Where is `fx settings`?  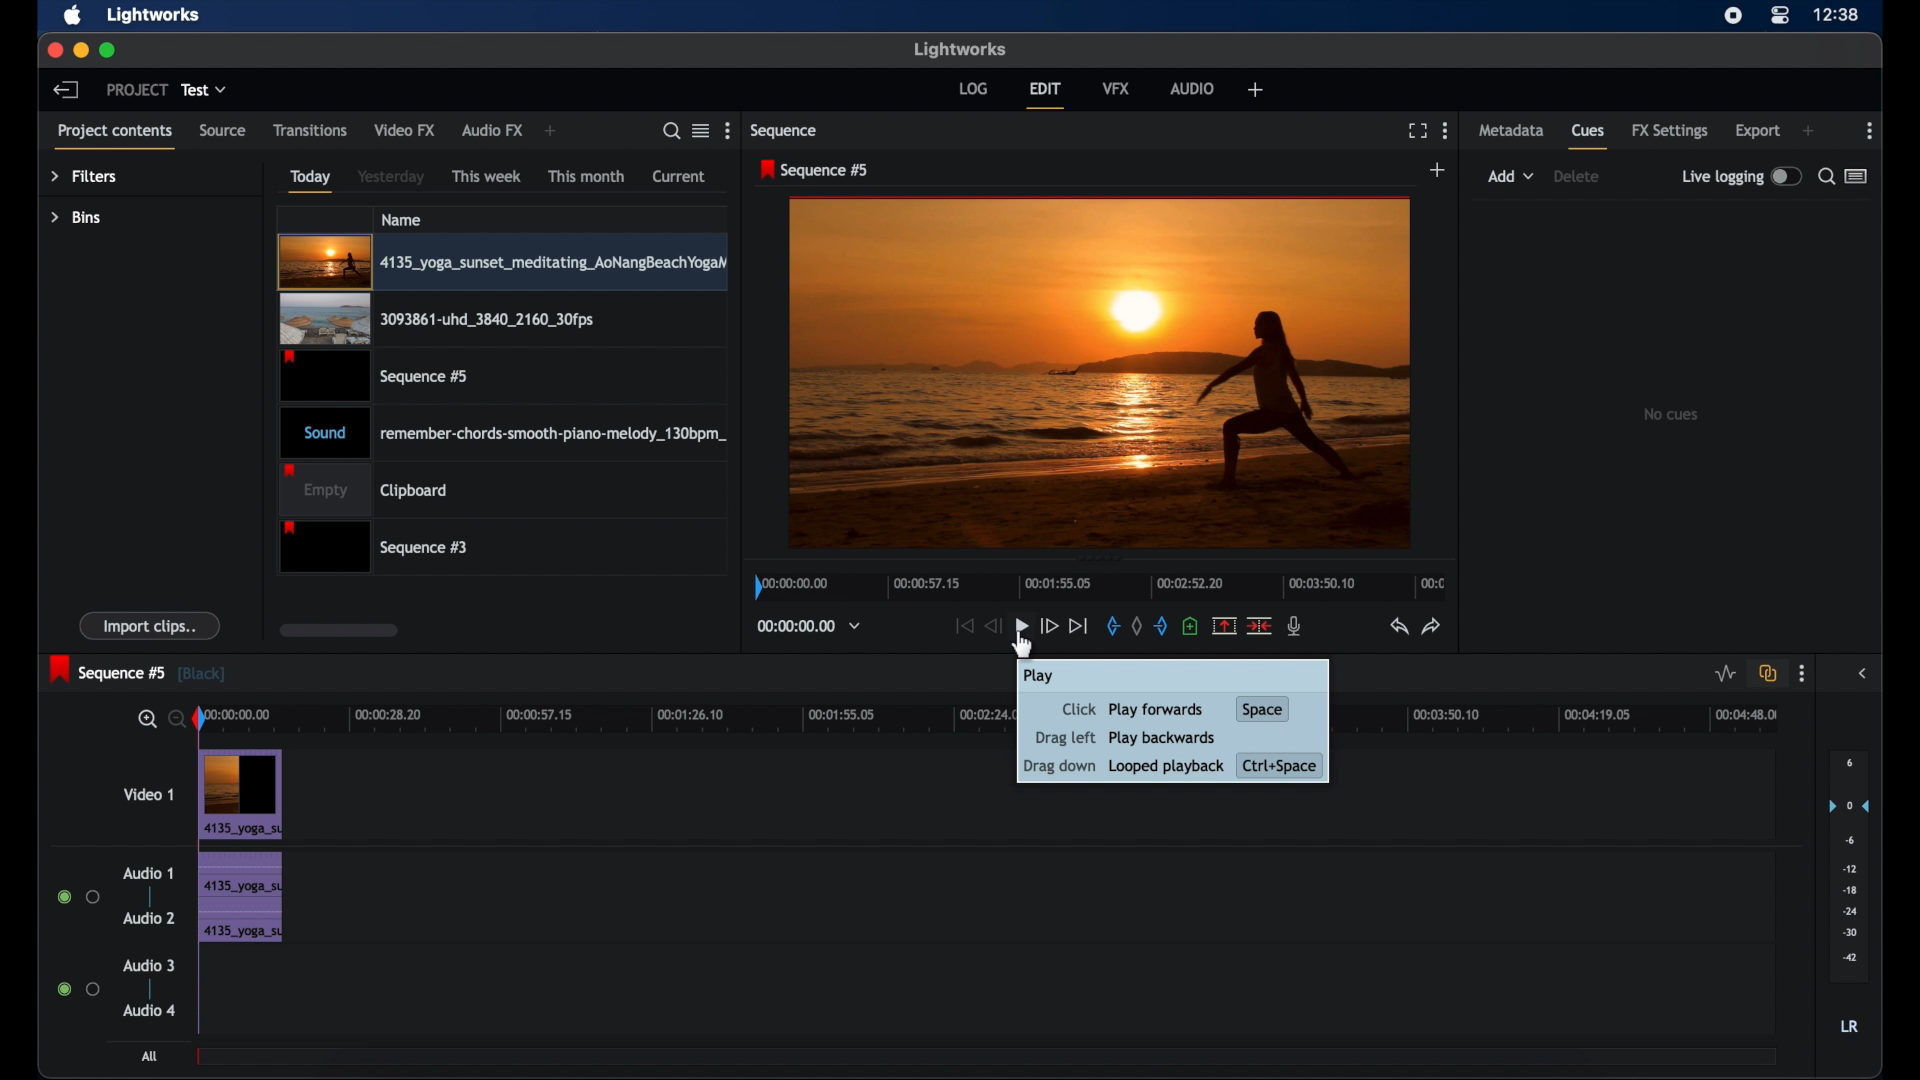
fx settings is located at coordinates (1670, 131).